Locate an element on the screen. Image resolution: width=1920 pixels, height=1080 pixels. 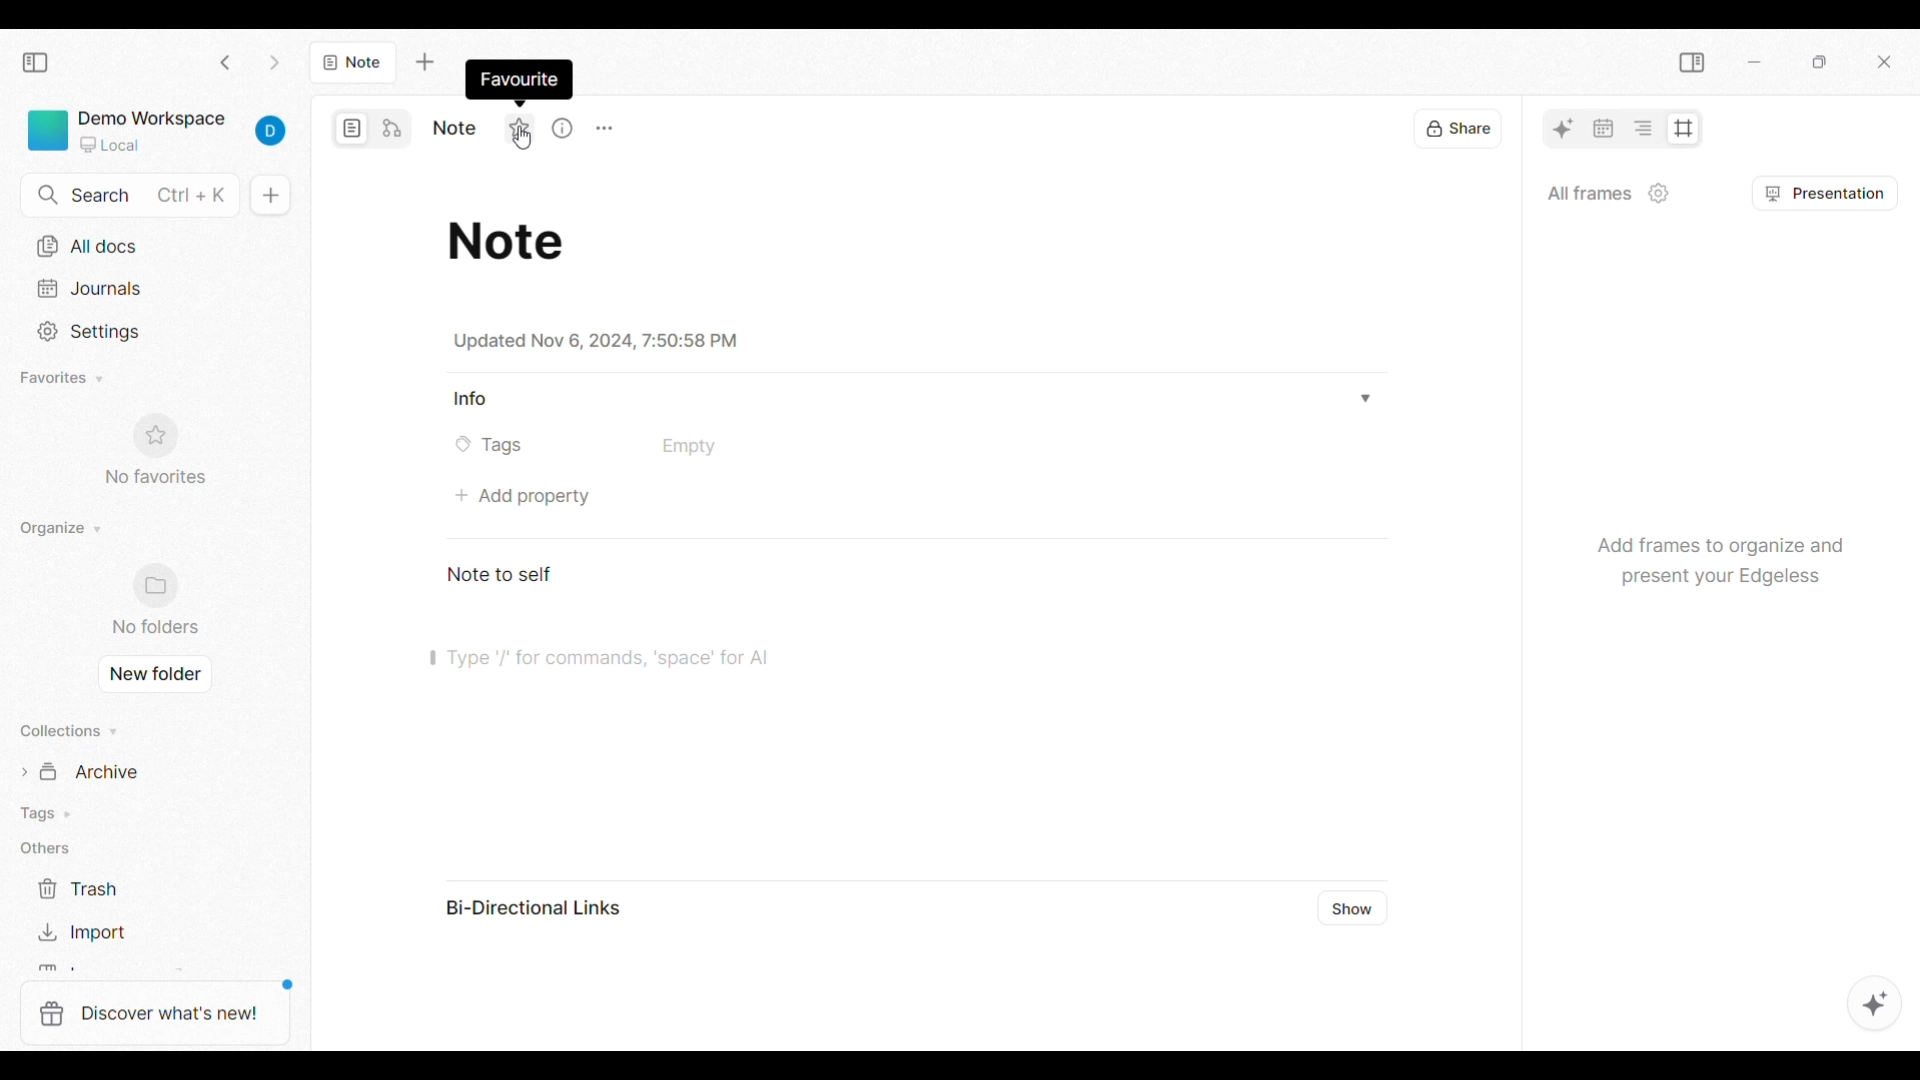
Share workspace with others is located at coordinates (1458, 128).